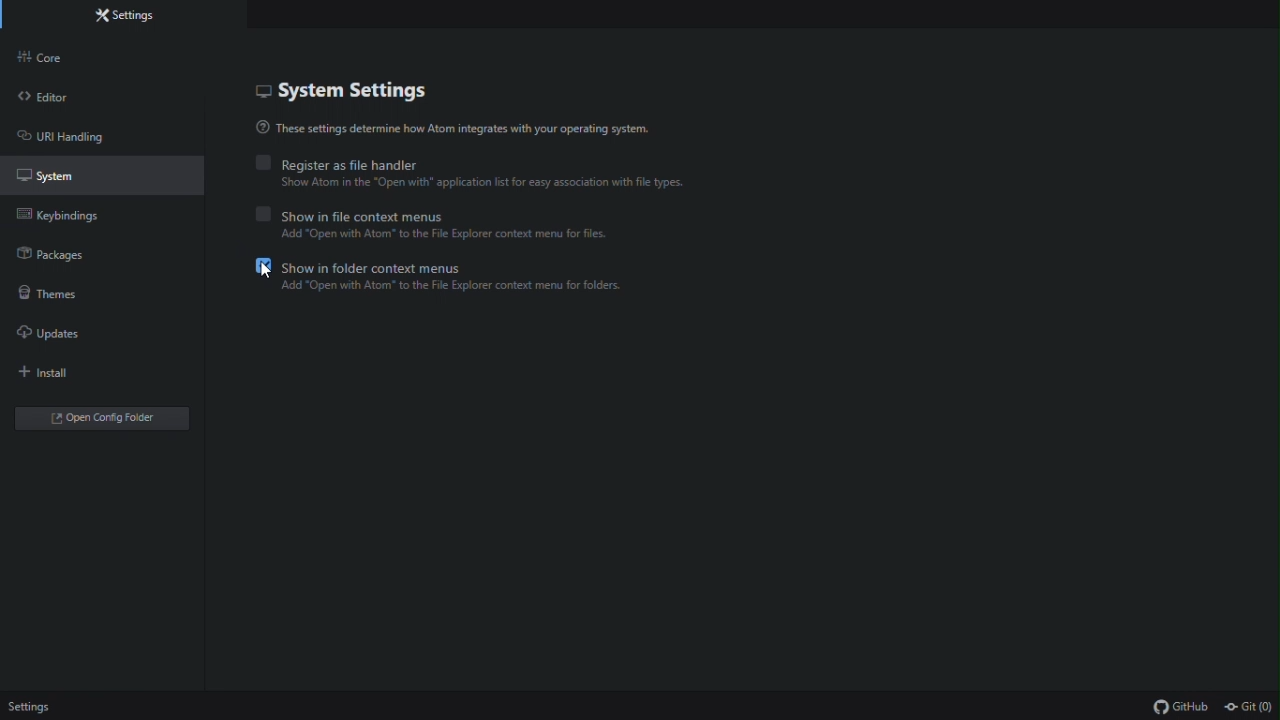 This screenshot has width=1280, height=720. Describe the element at coordinates (465, 165) in the screenshot. I see `Register as file Handler` at that location.